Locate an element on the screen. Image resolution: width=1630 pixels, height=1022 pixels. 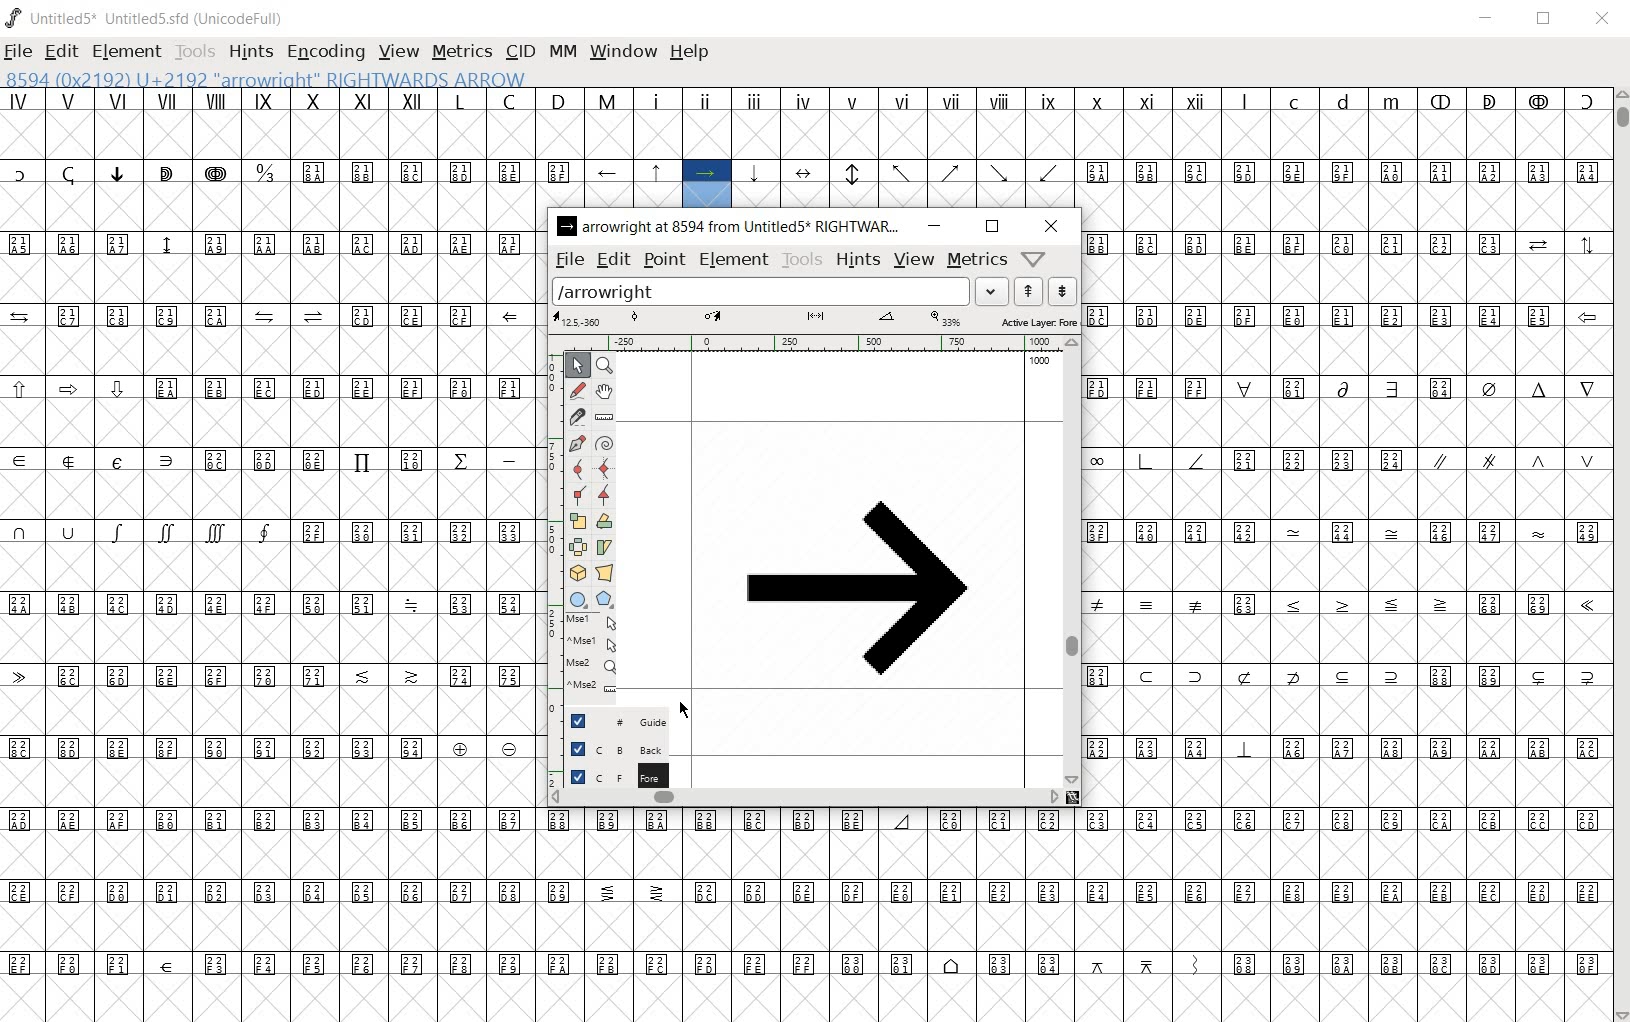
ELEMENT is located at coordinates (128, 51).